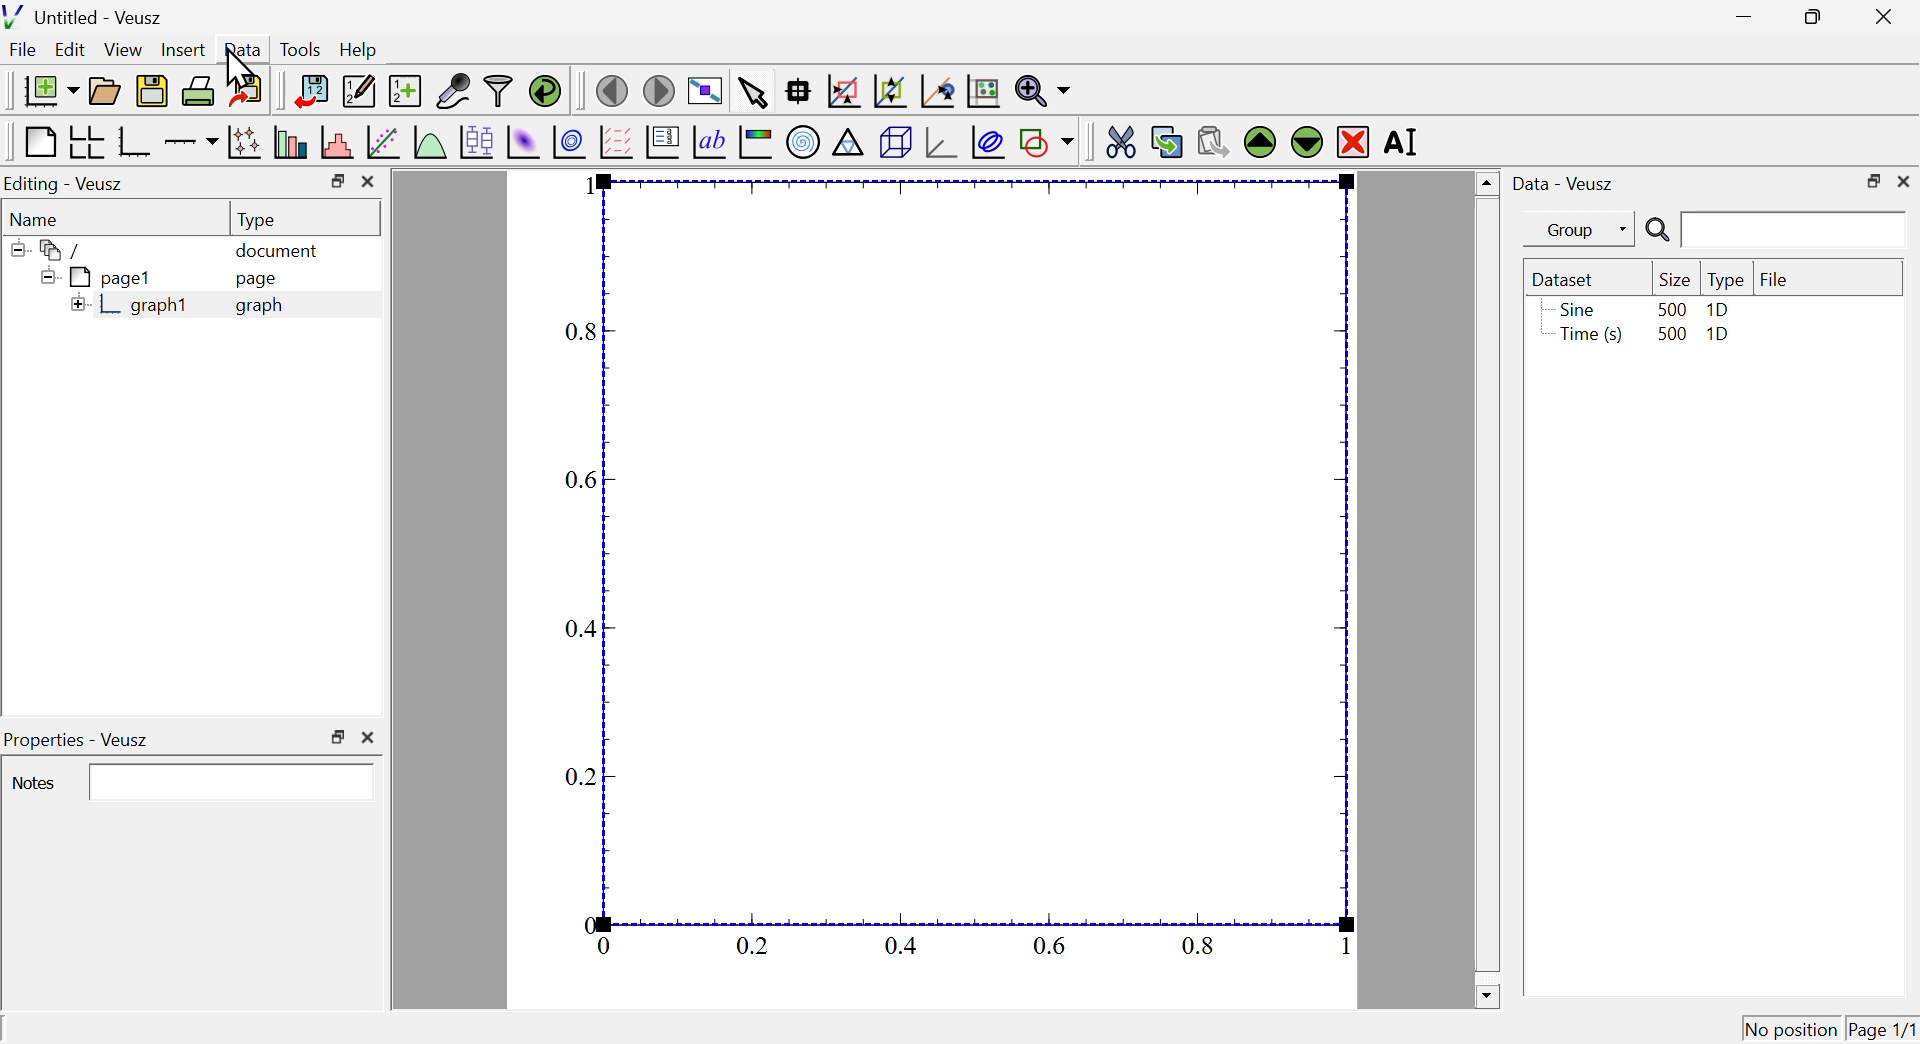  What do you see at coordinates (662, 90) in the screenshot?
I see `move to the next page` at bounding box center [662, 90].